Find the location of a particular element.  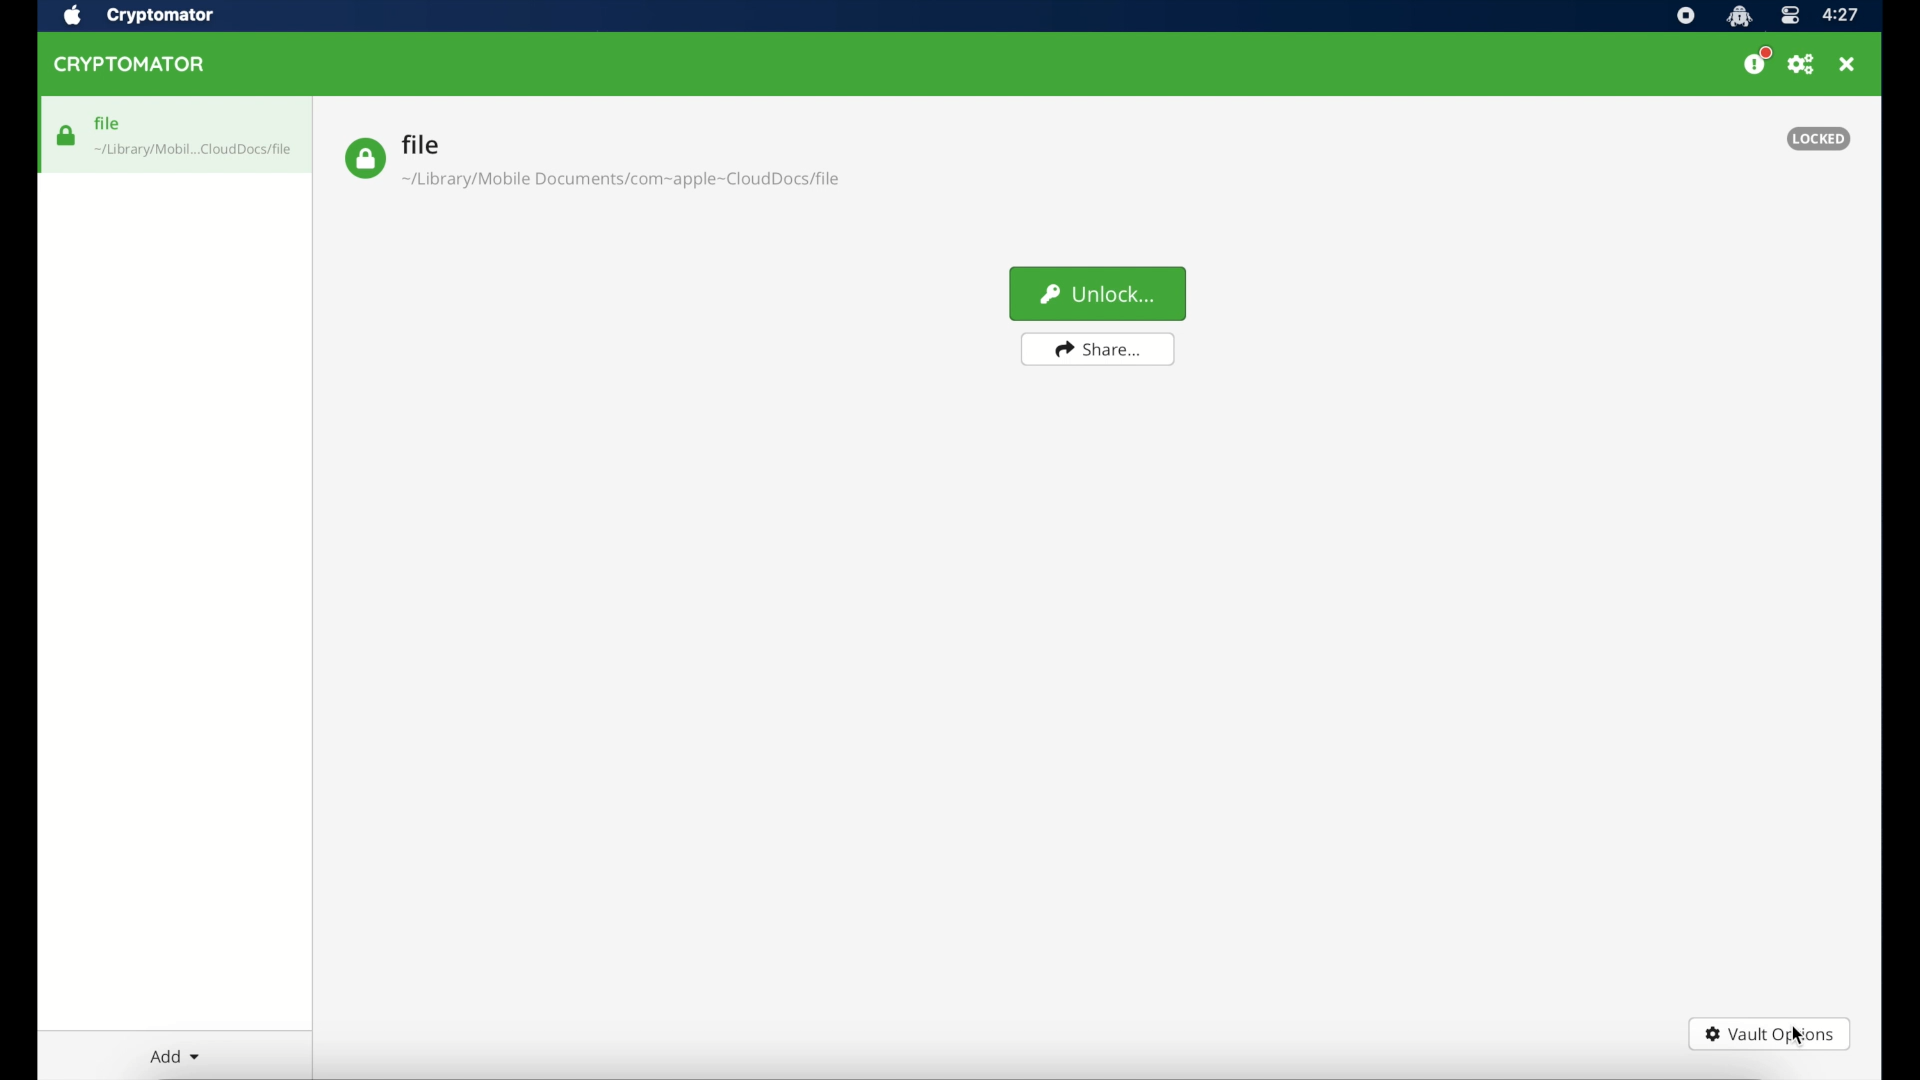

file is located at coordinates (592, 161).